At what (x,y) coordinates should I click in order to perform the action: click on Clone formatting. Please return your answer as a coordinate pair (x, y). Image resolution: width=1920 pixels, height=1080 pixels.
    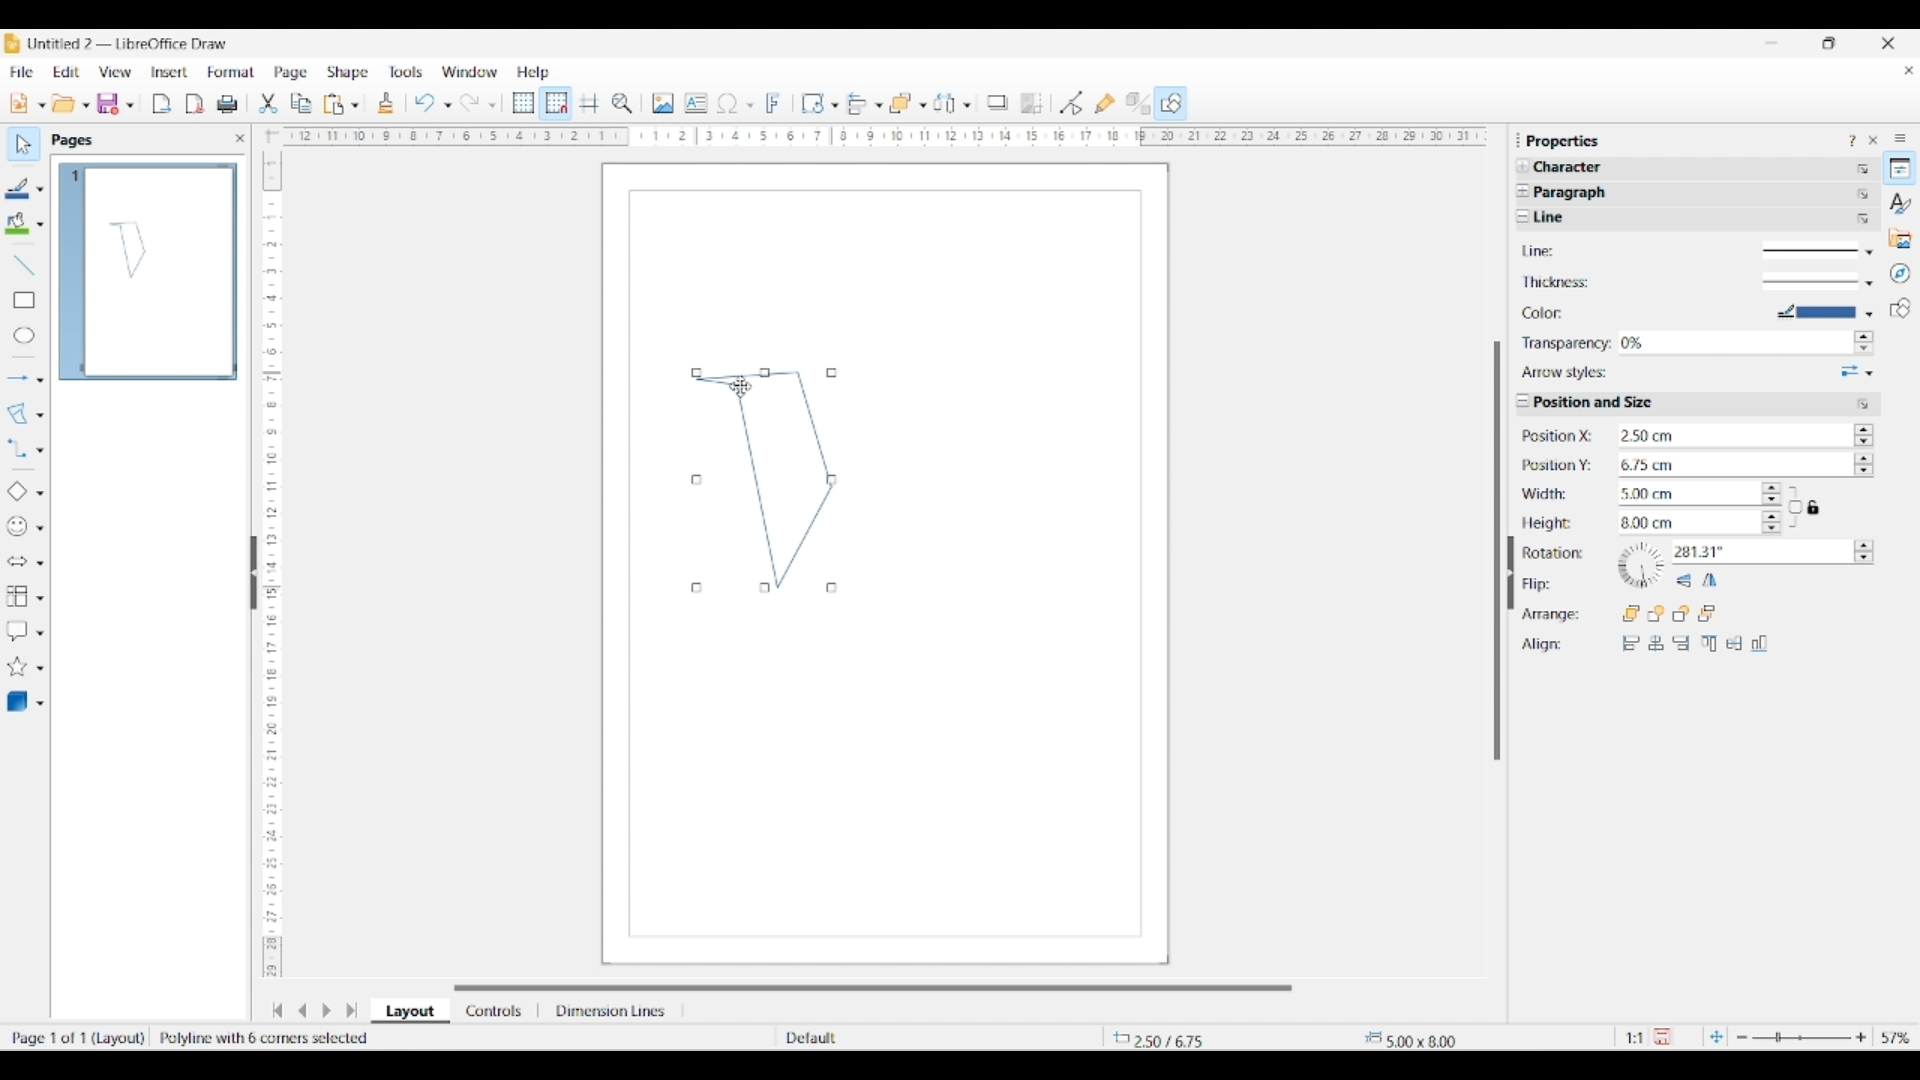
    Looking at the image, I should click on (386, 103).